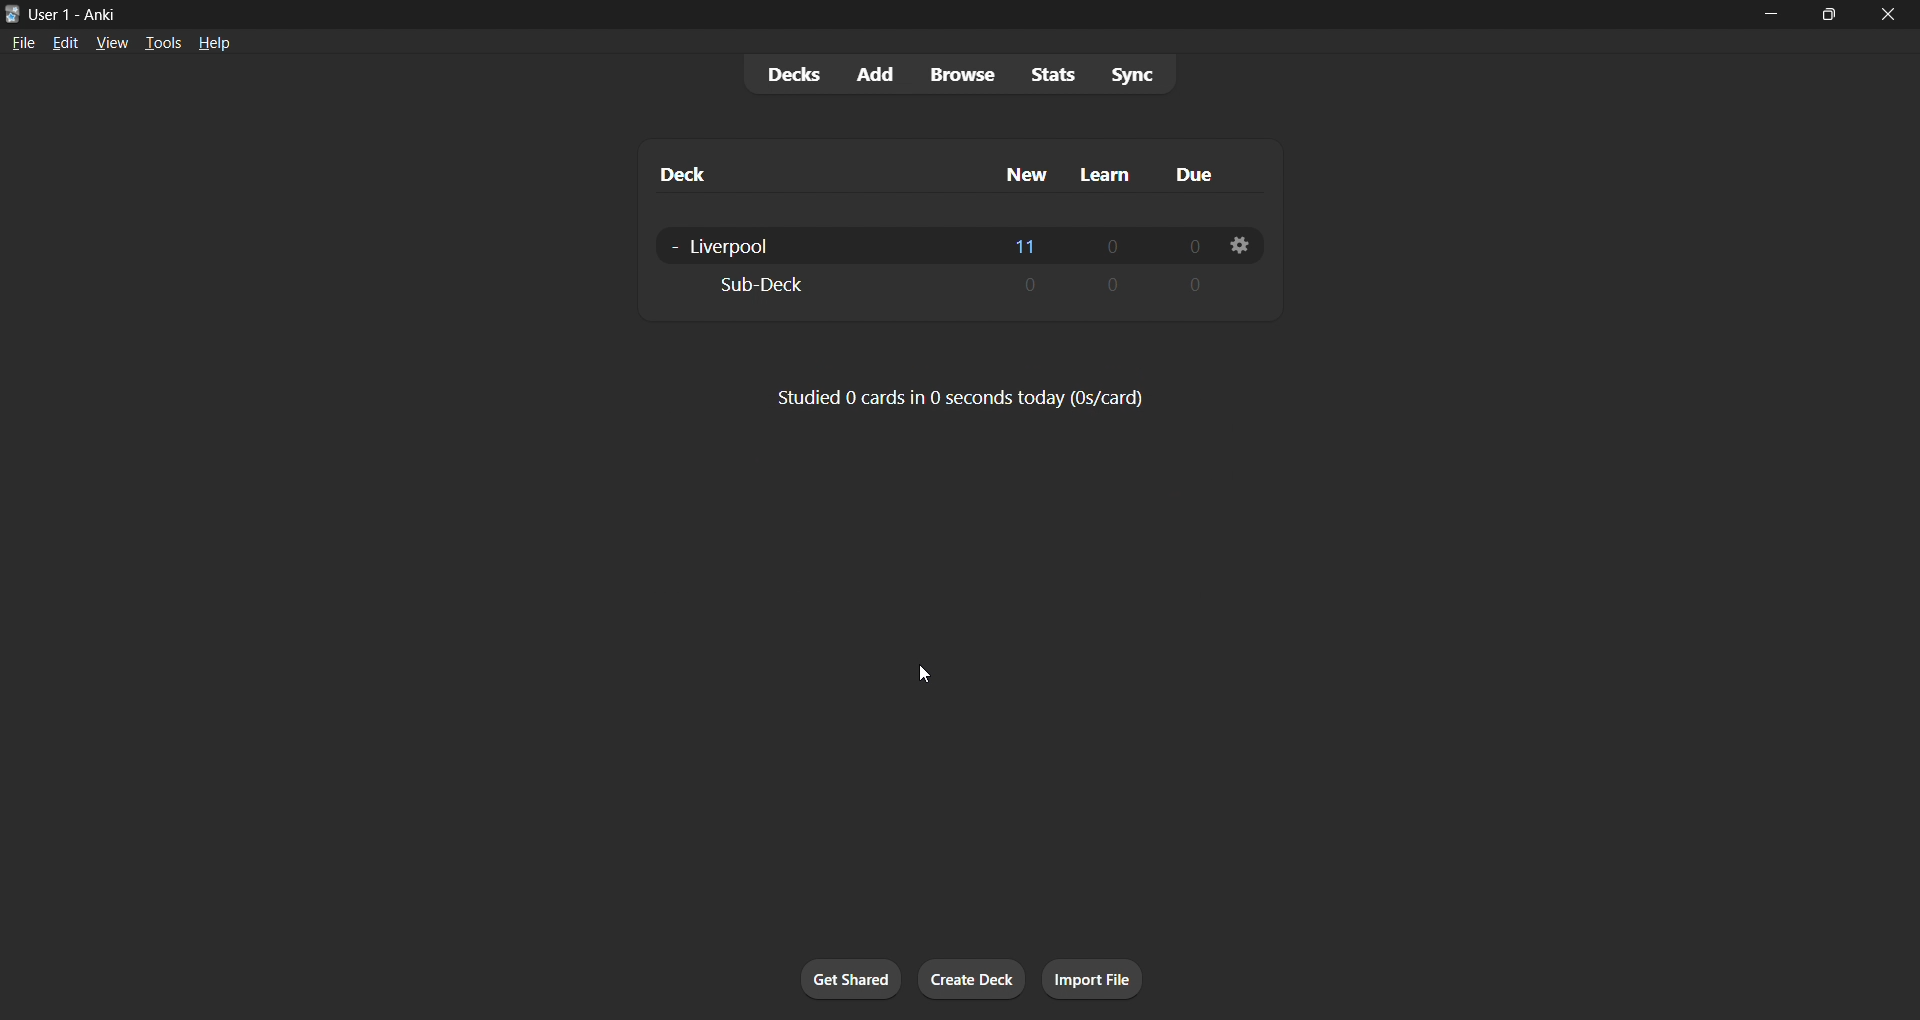  What do you see at coordinates (1205, 176) in the screenshot?
I see `due column` at bounding box center [1205, 176].